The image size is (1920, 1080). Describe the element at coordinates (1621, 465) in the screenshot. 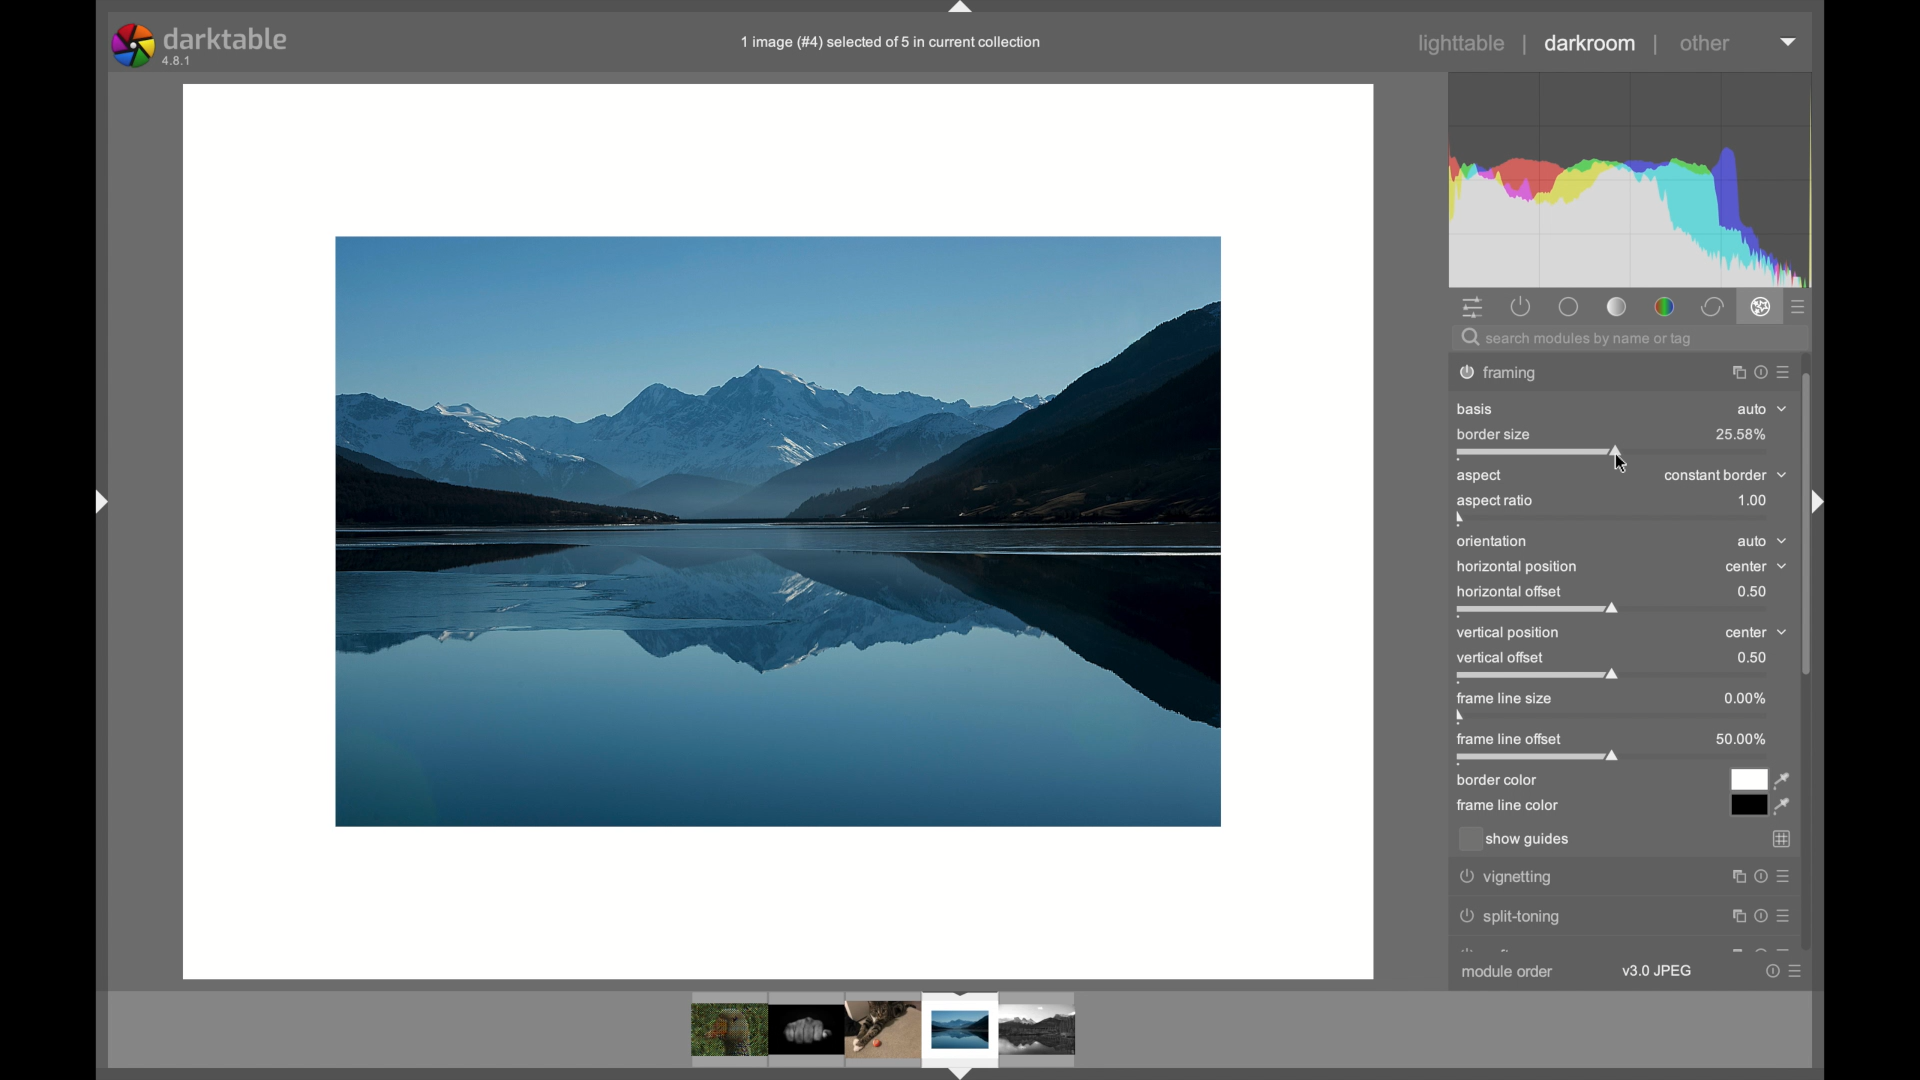

I see `cursor` at that location.